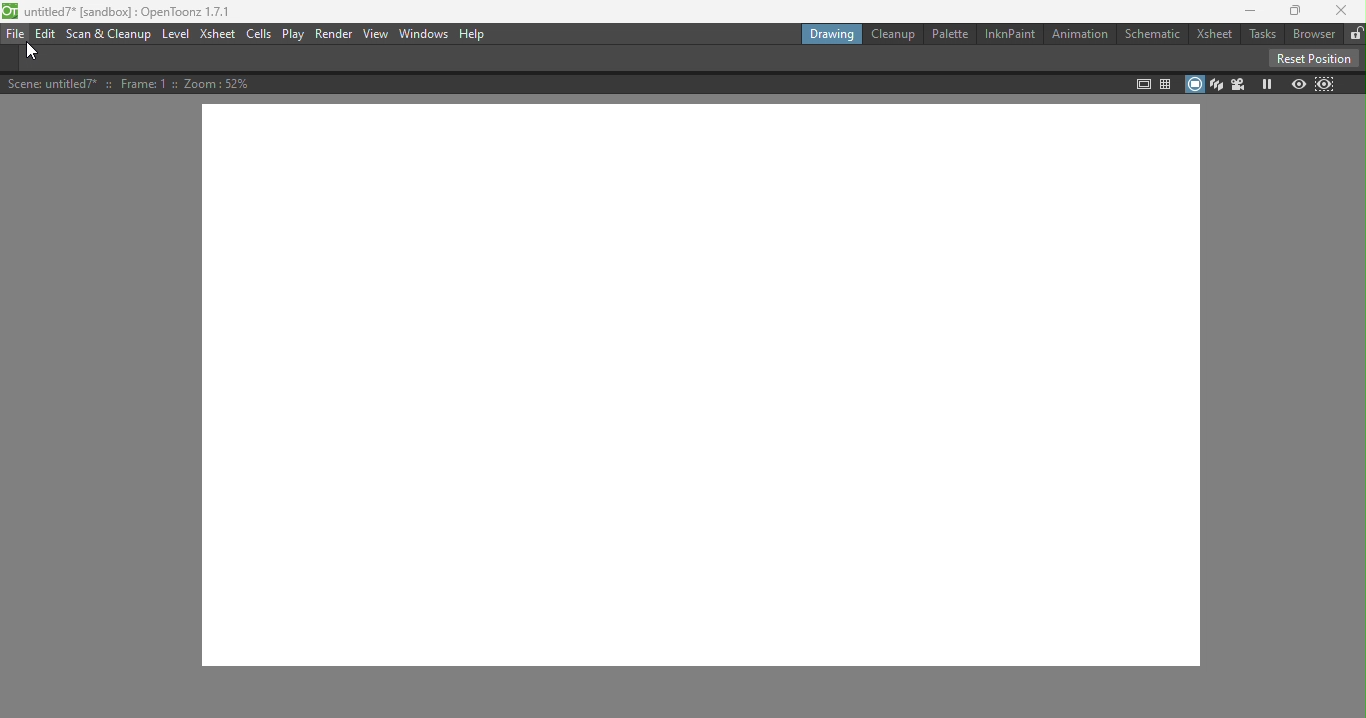 This screenshot has height=718, width=1366. Describe the element at coordinates (832, 34) in the screenshot. I see `Drawing` at that location.